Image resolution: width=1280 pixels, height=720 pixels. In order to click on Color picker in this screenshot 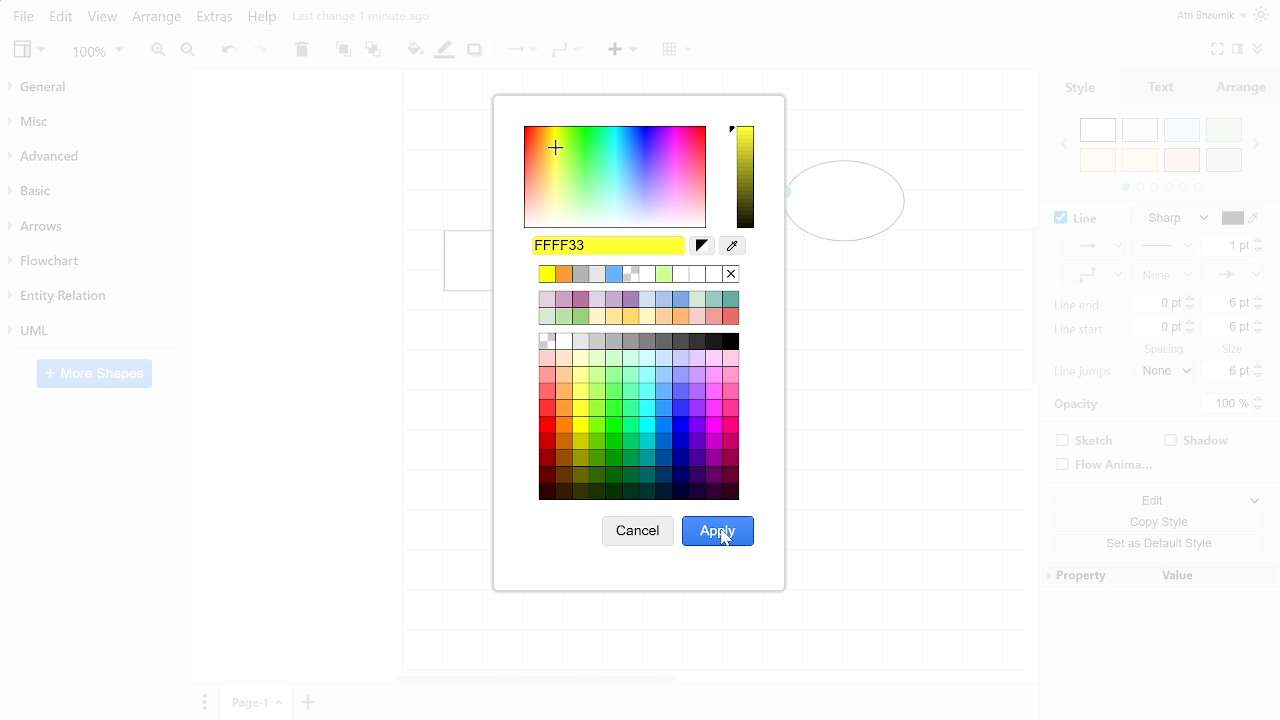, I will do `click(733, 246)`.